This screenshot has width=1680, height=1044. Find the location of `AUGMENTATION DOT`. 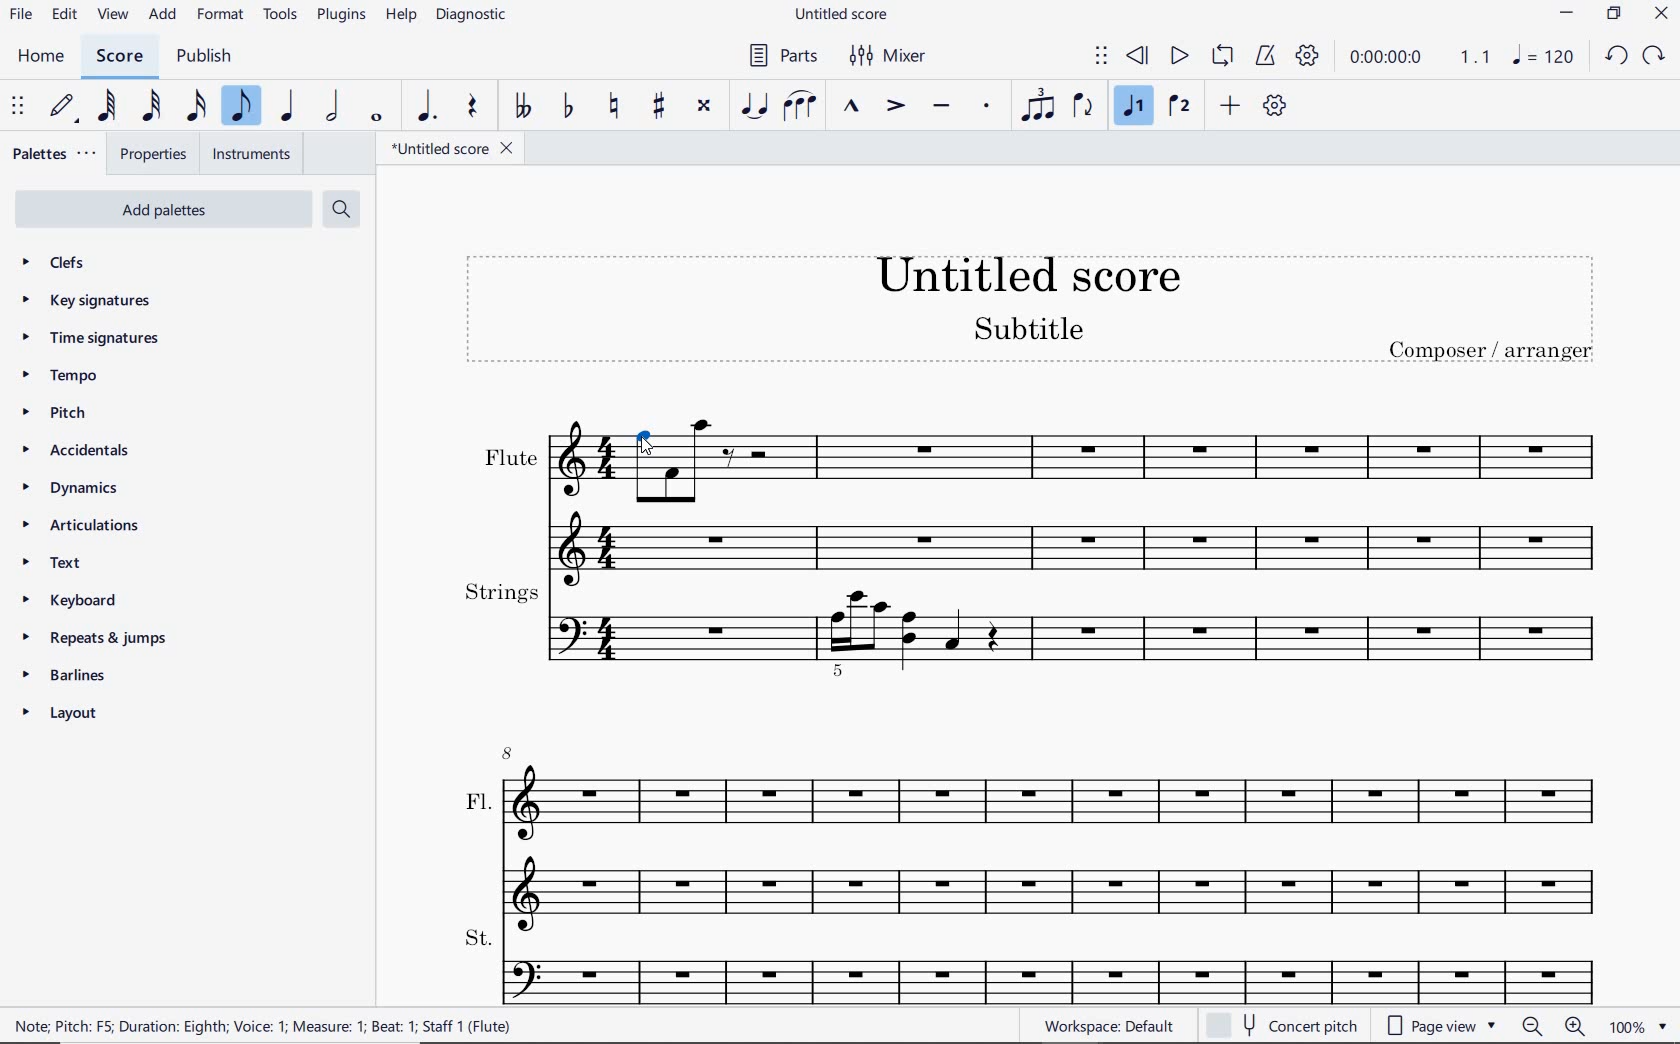

AUGMENTATION DOT is located at coordinates (427, 107).